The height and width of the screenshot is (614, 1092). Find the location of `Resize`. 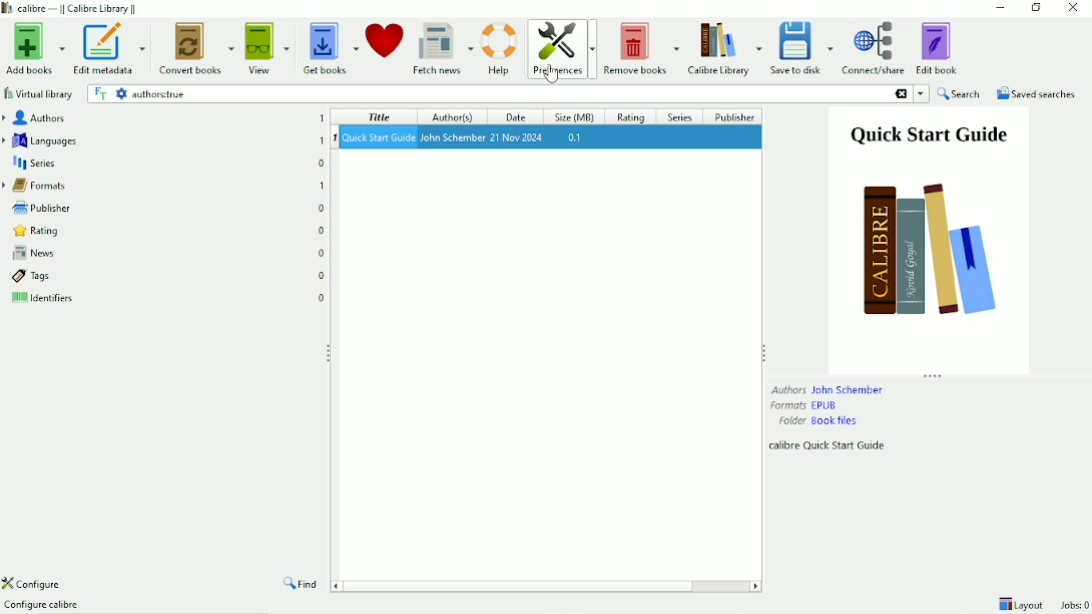

Resize is located at coordinates (328, 353).